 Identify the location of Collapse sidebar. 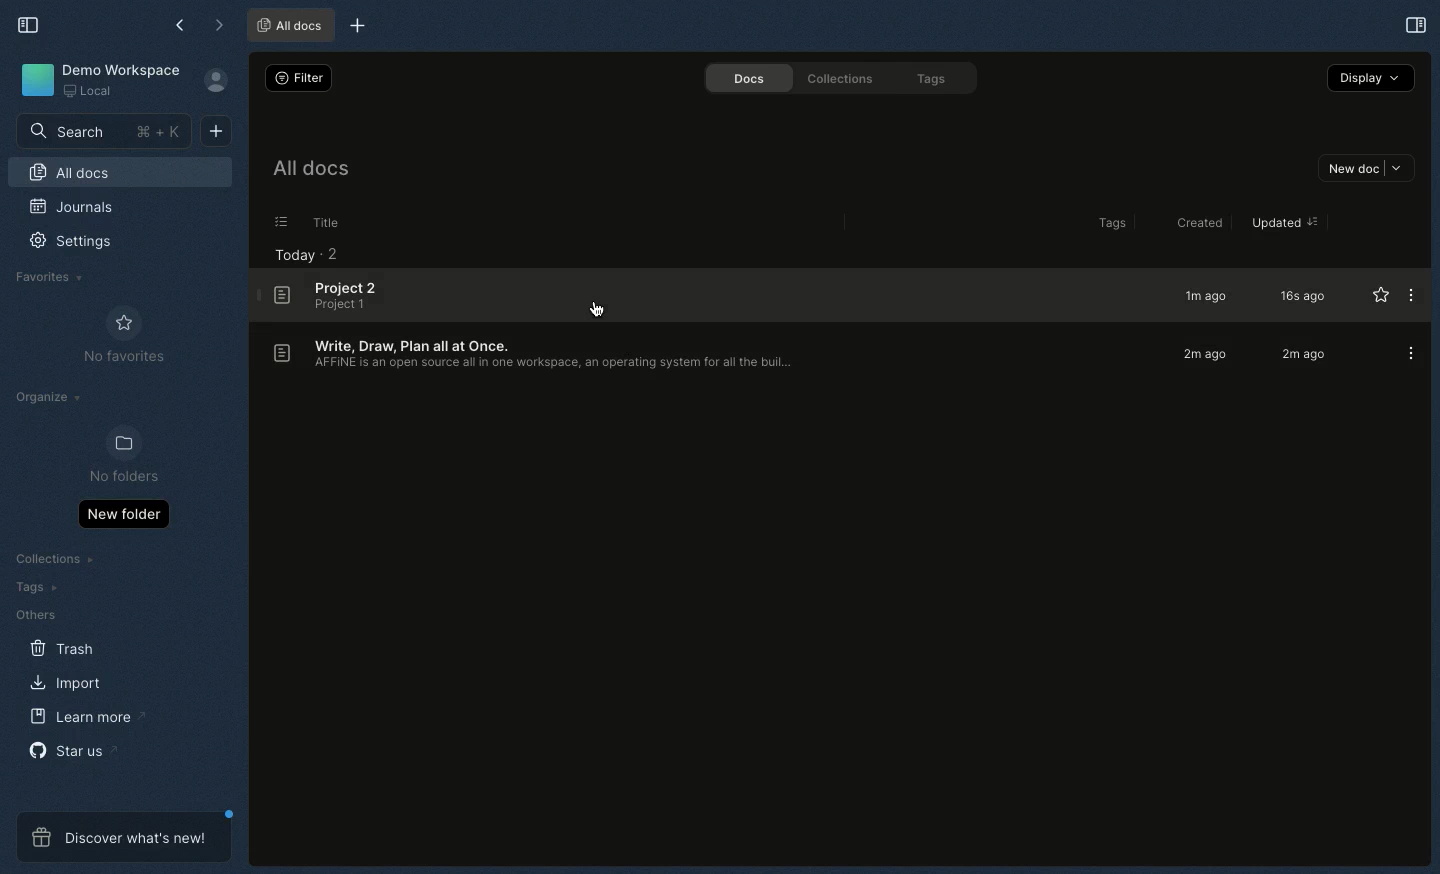
(35, 25).